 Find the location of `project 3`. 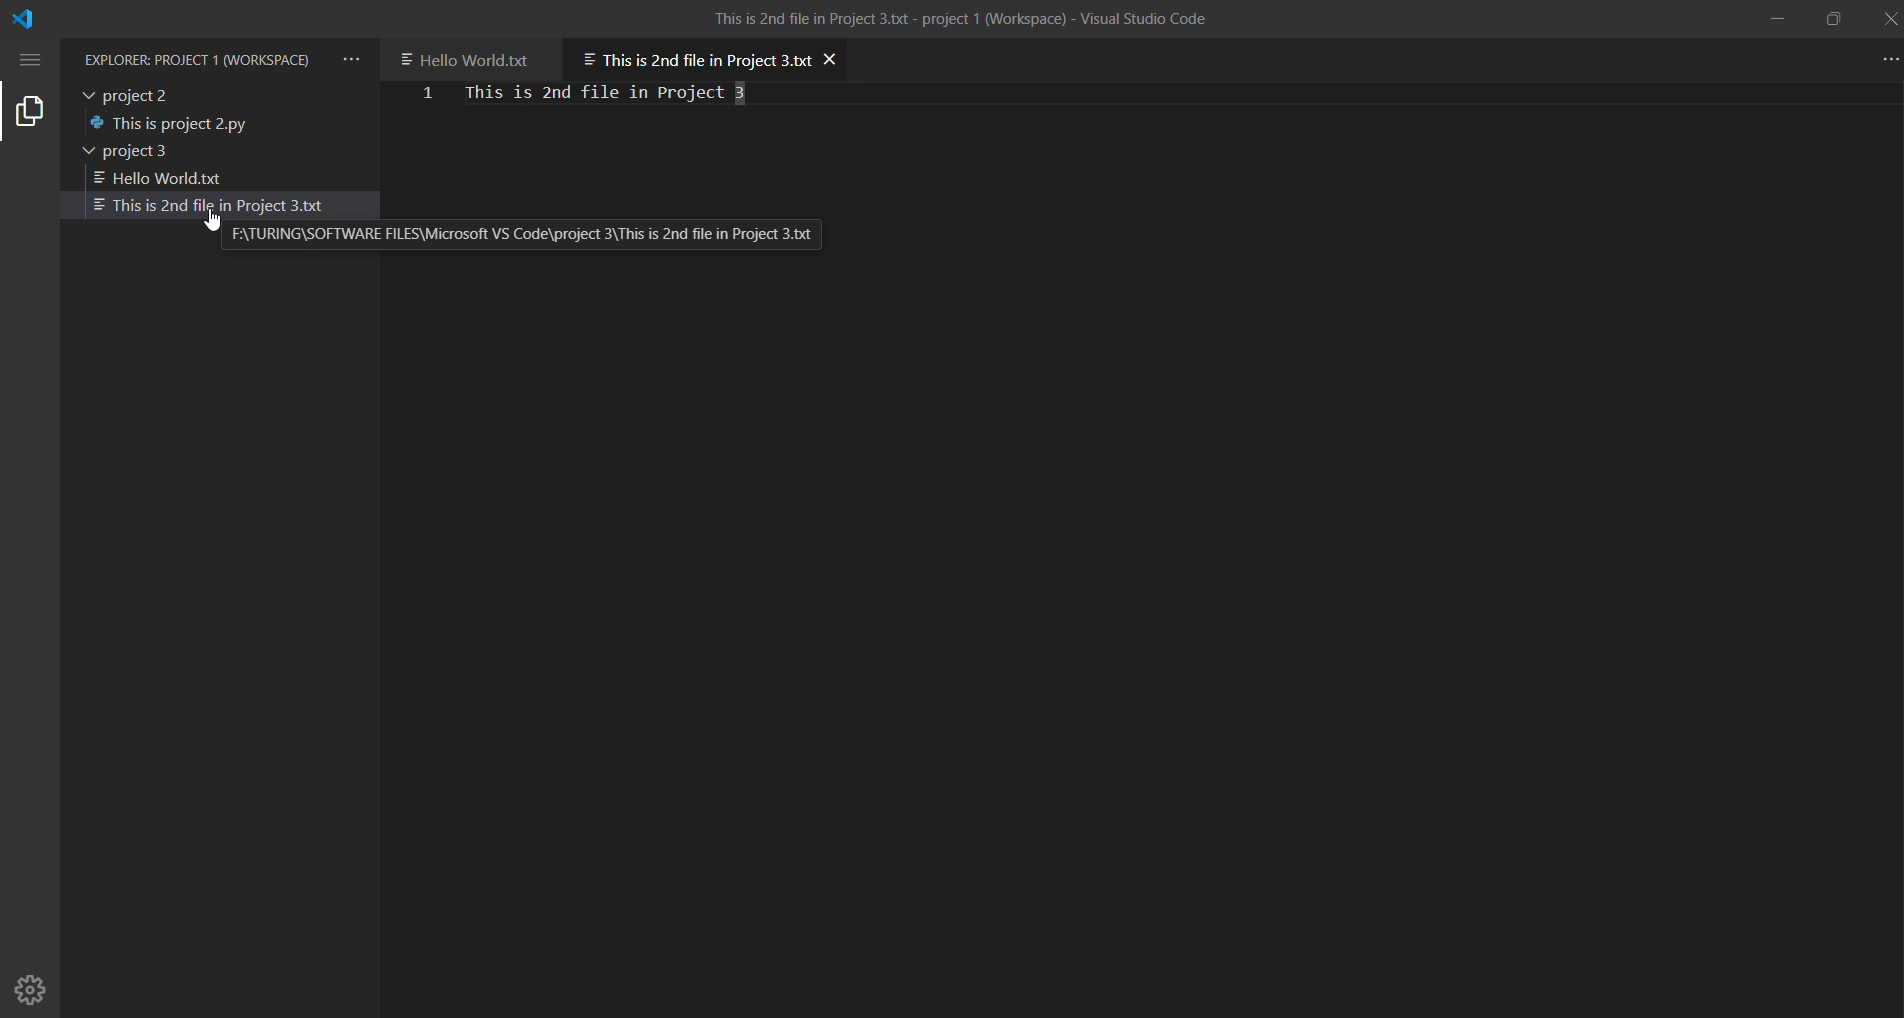

project 3 is located at coordinates (158, 152).